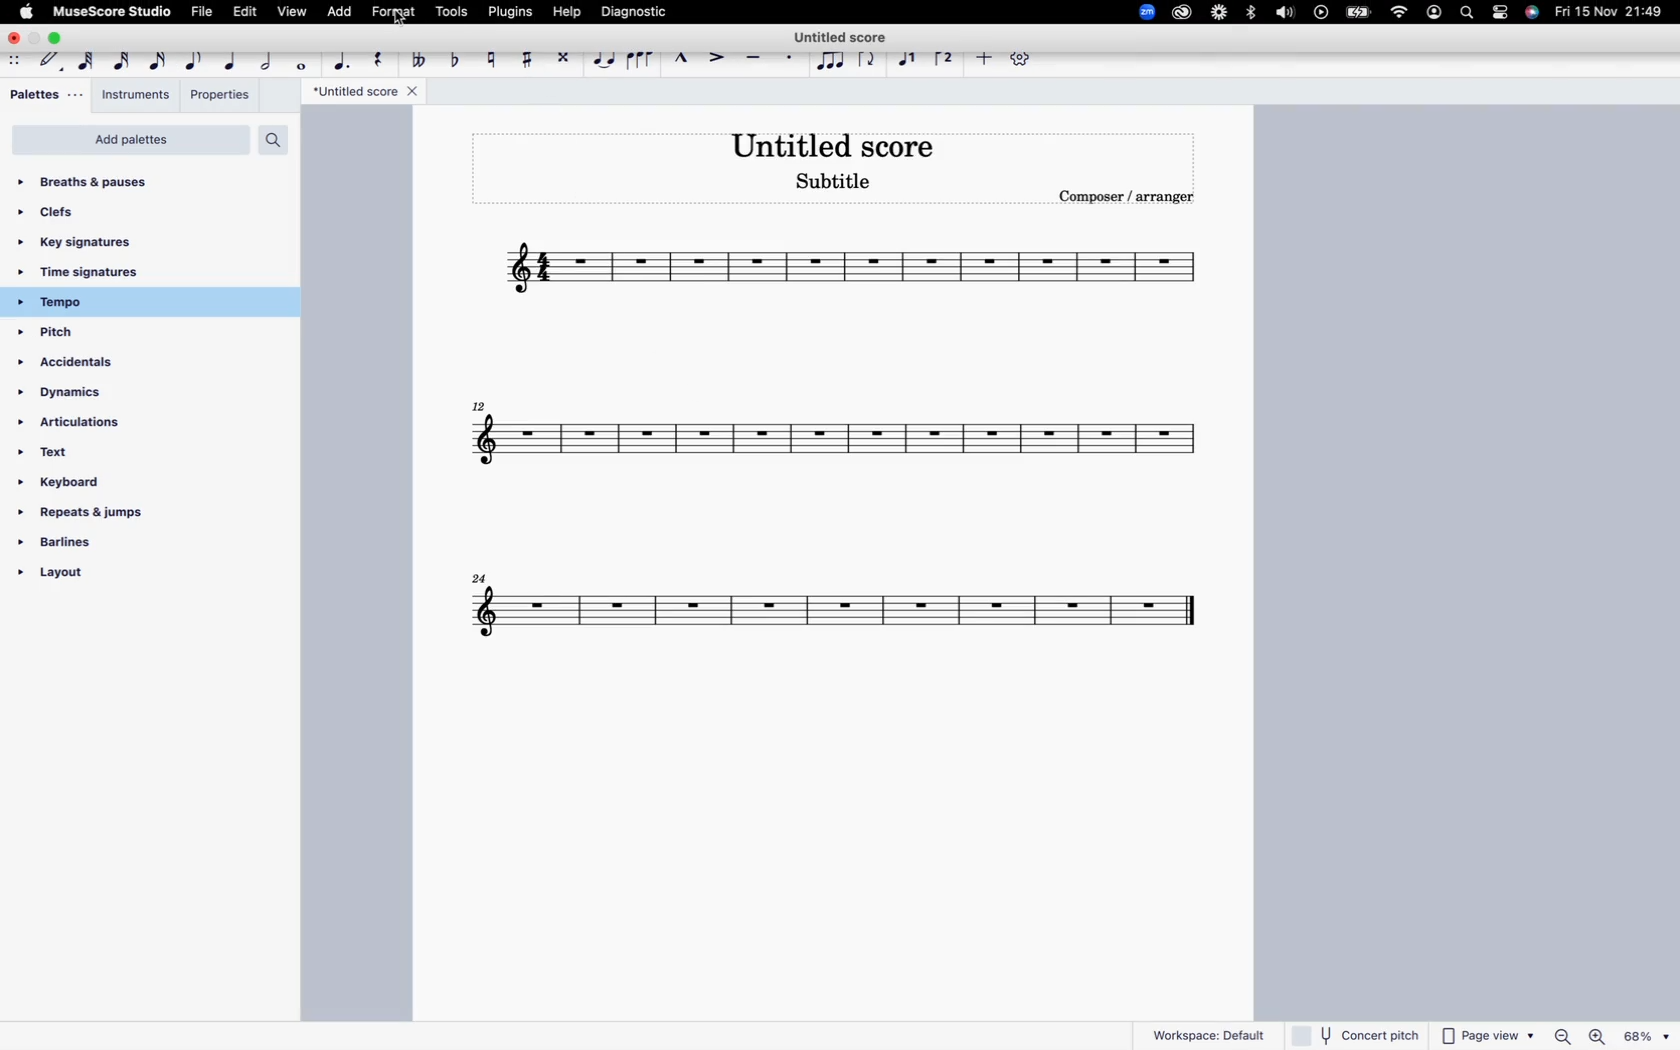 Image resolution: width=1680 pixels, height=1050 pixels. Describe the element at coordinates (835, 182) in the screenshot. I see `score subtitle` at that location.